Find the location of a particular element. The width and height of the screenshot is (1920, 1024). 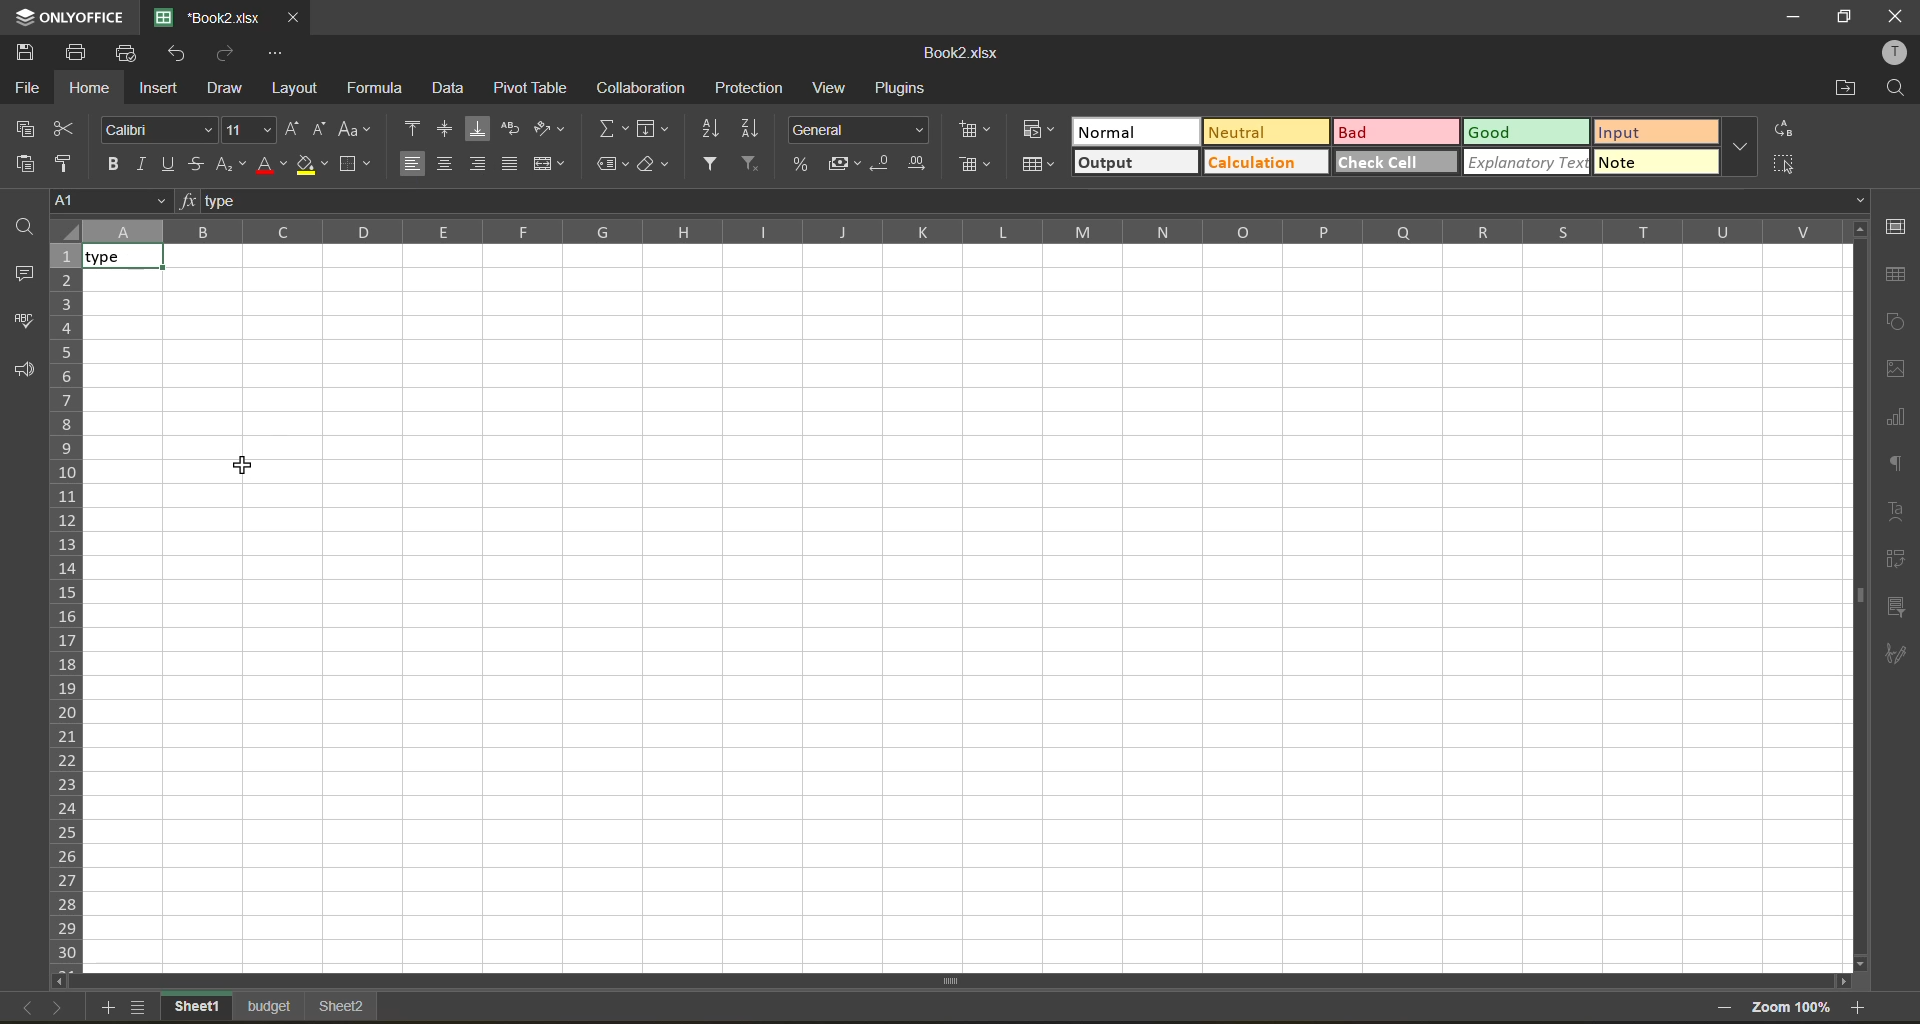

save is located at coordinates (23, 54).